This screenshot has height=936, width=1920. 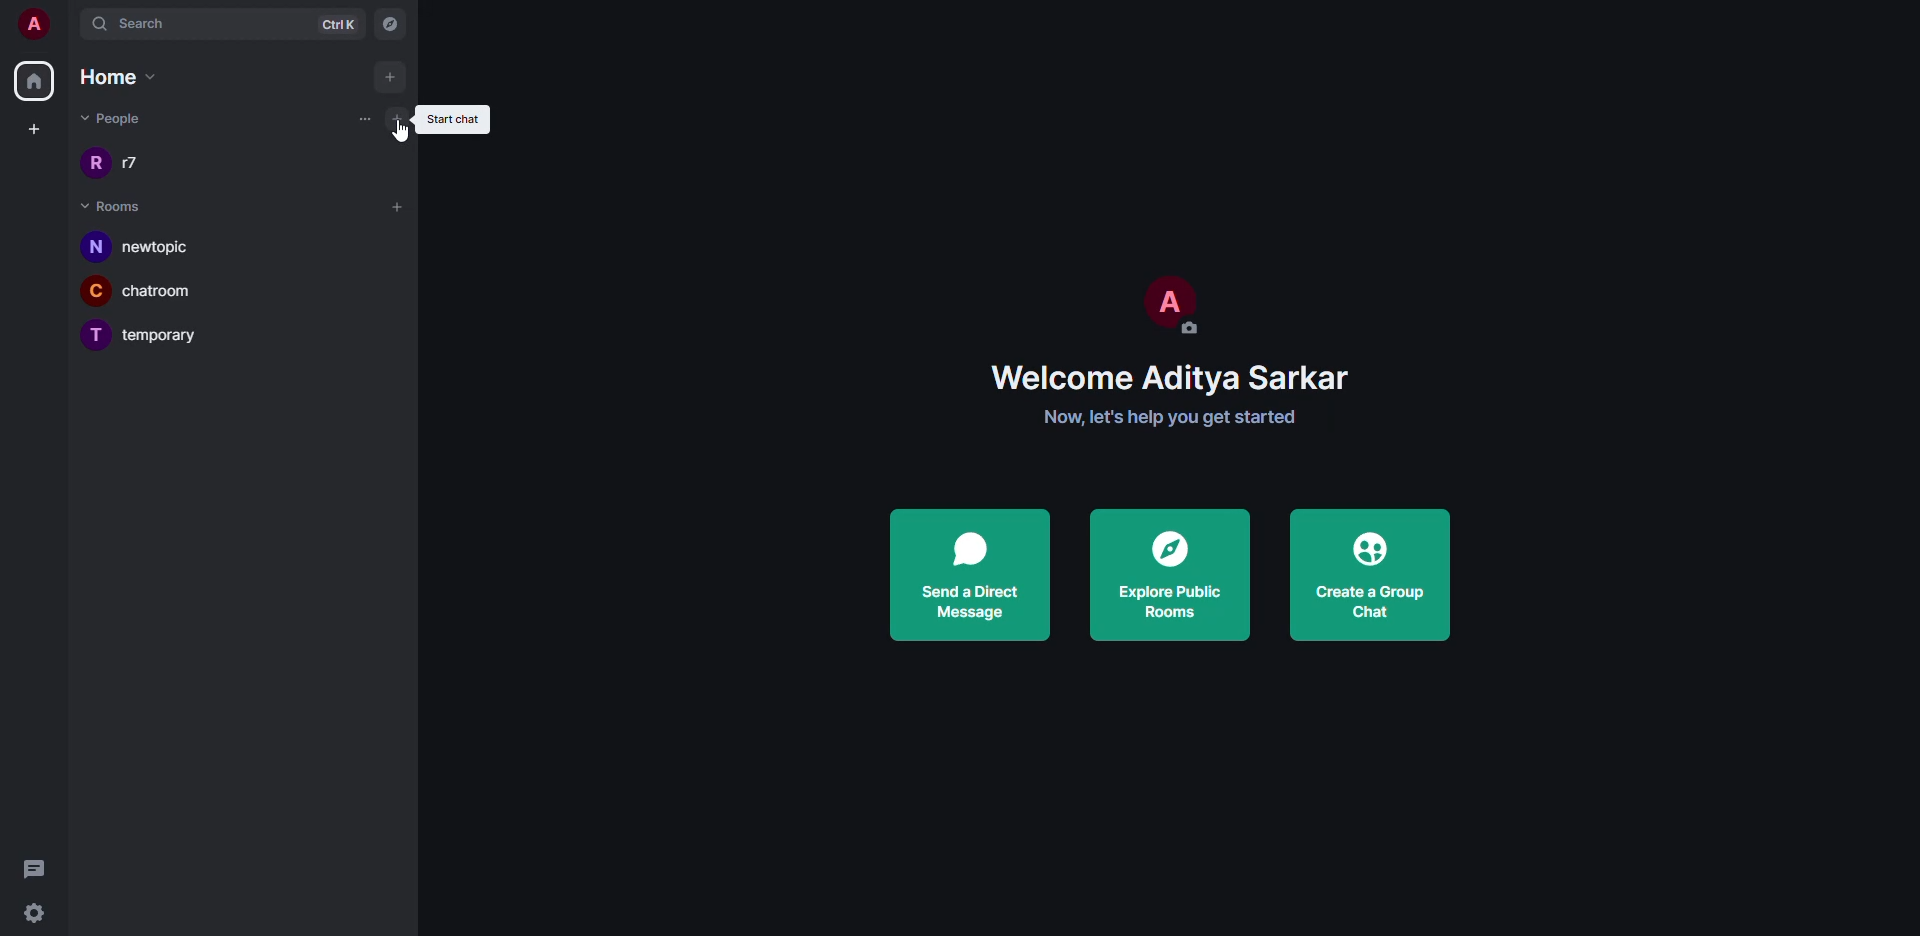 I want to click on Explore Public
Rooms, so click(x=1172, y=576).